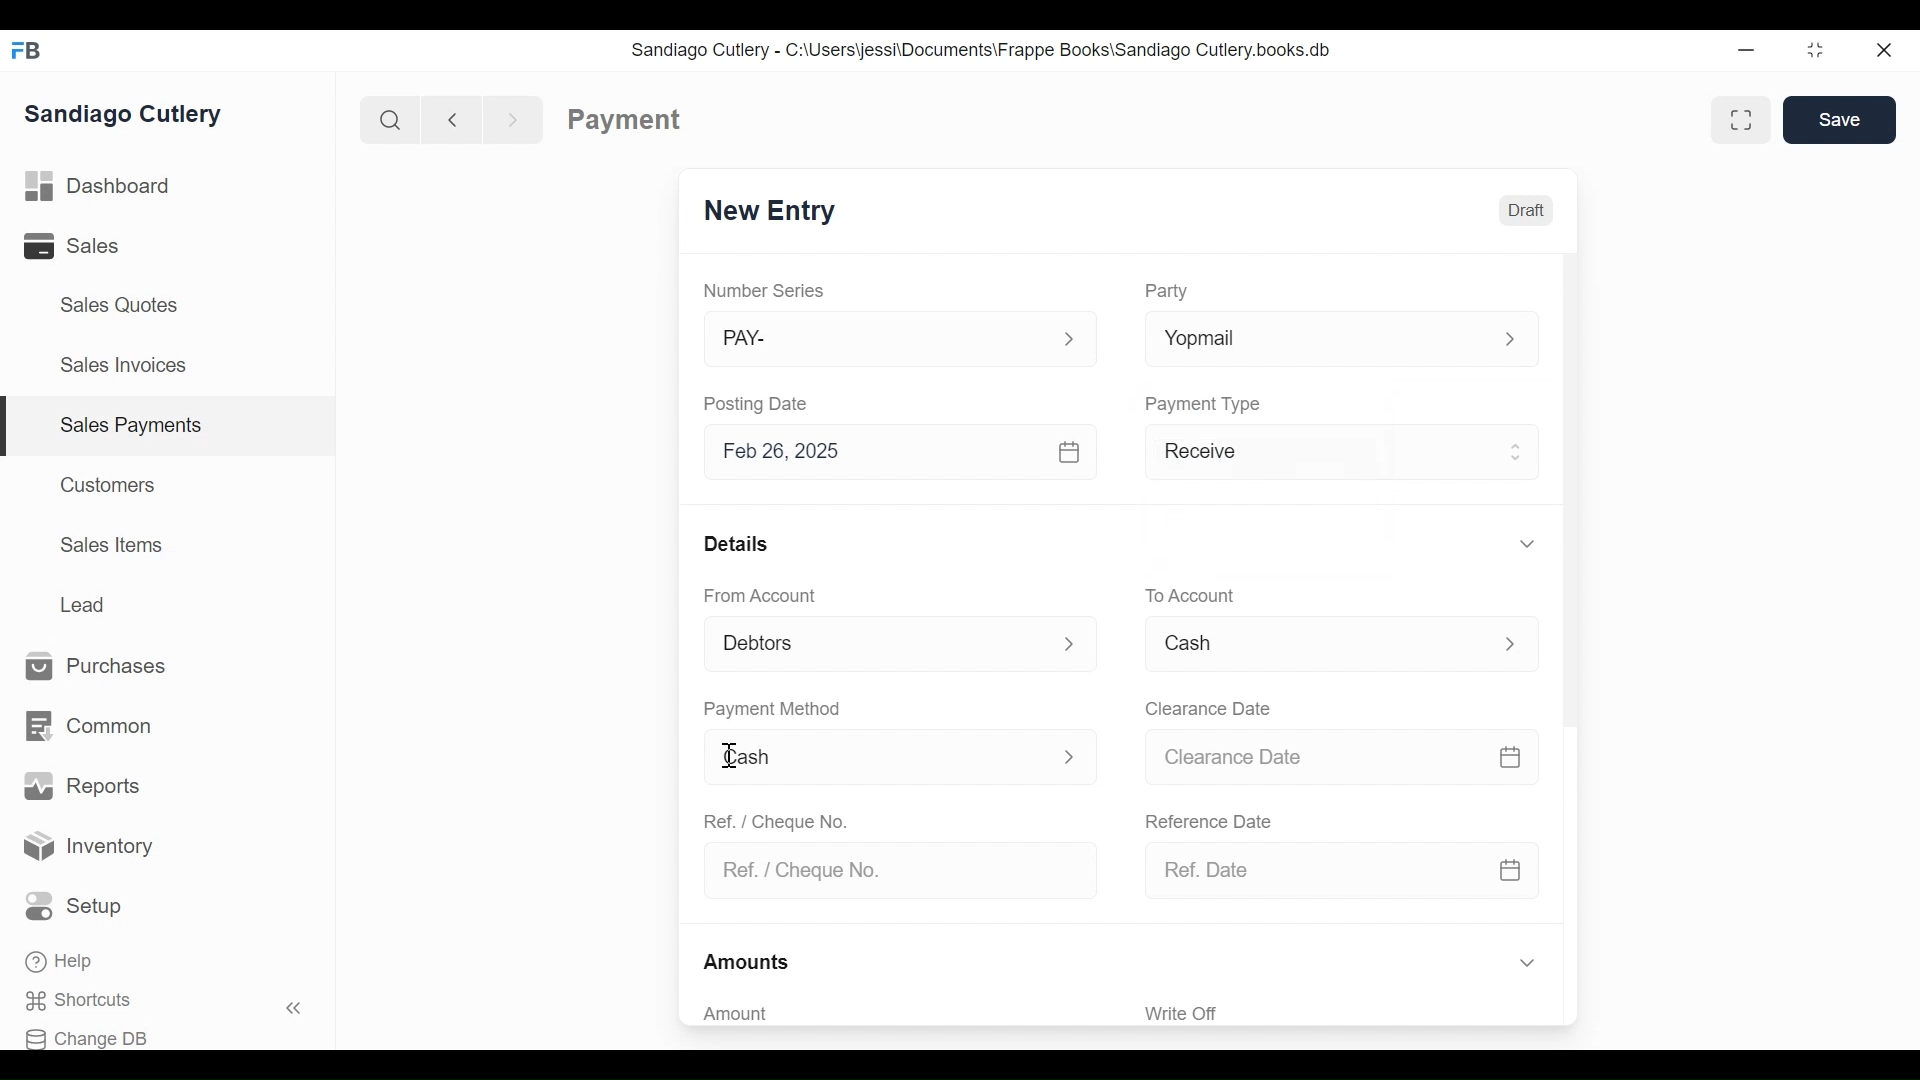  I want to click on Posting Date, so click(759, 403).